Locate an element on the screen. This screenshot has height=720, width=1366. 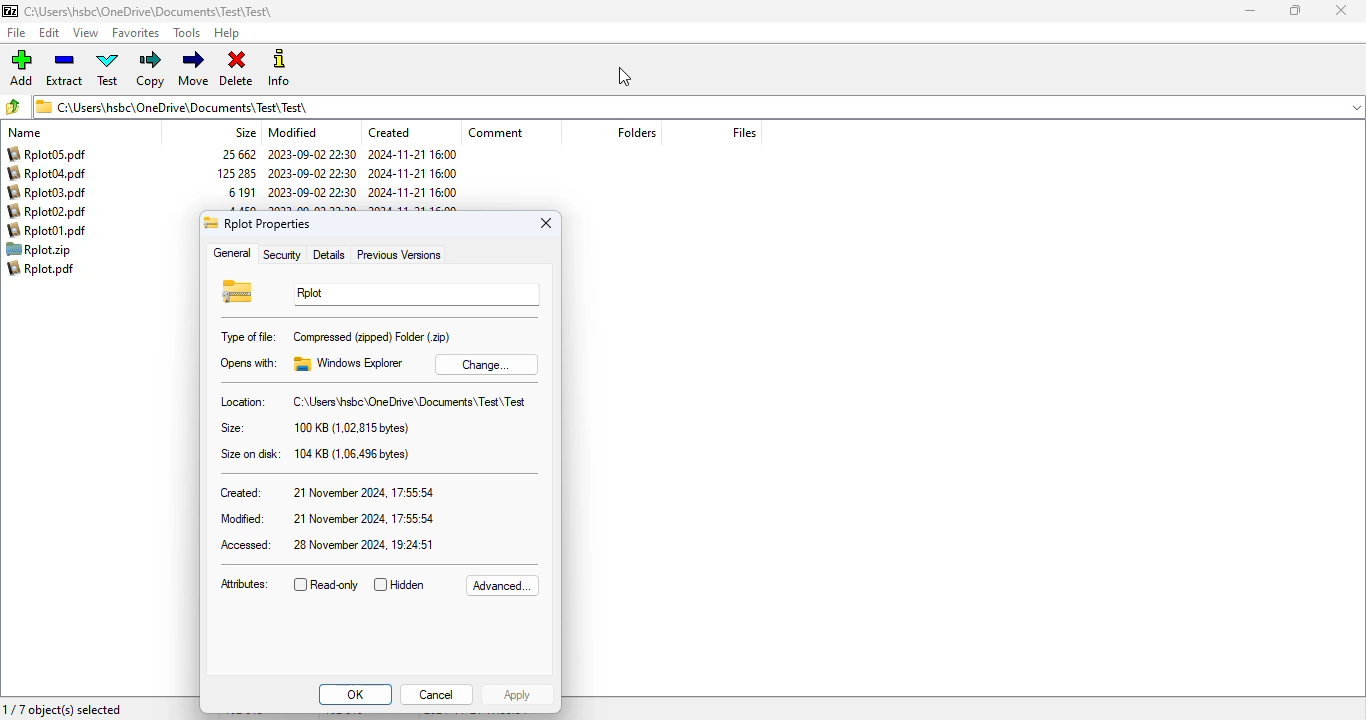
Rplot is located at coordinates (414, 294).